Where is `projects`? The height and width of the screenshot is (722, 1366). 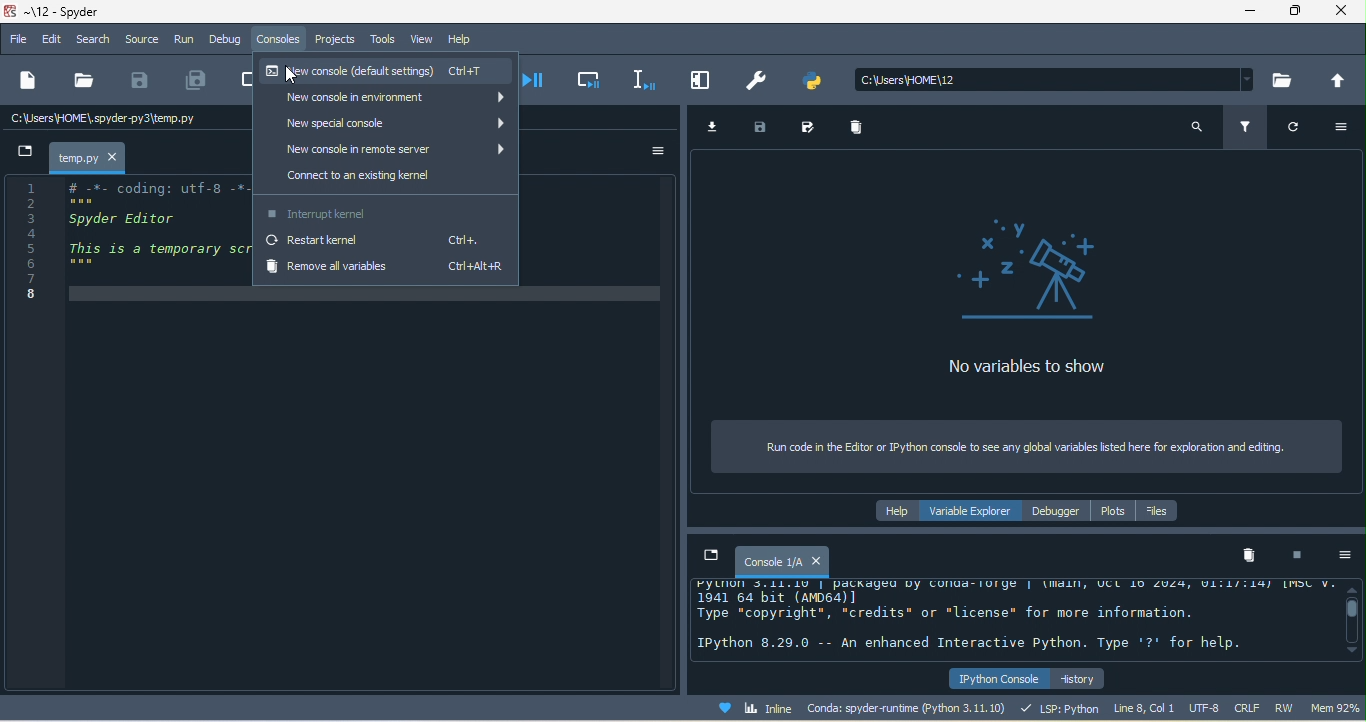
projects is located at coordinates (336, 41).